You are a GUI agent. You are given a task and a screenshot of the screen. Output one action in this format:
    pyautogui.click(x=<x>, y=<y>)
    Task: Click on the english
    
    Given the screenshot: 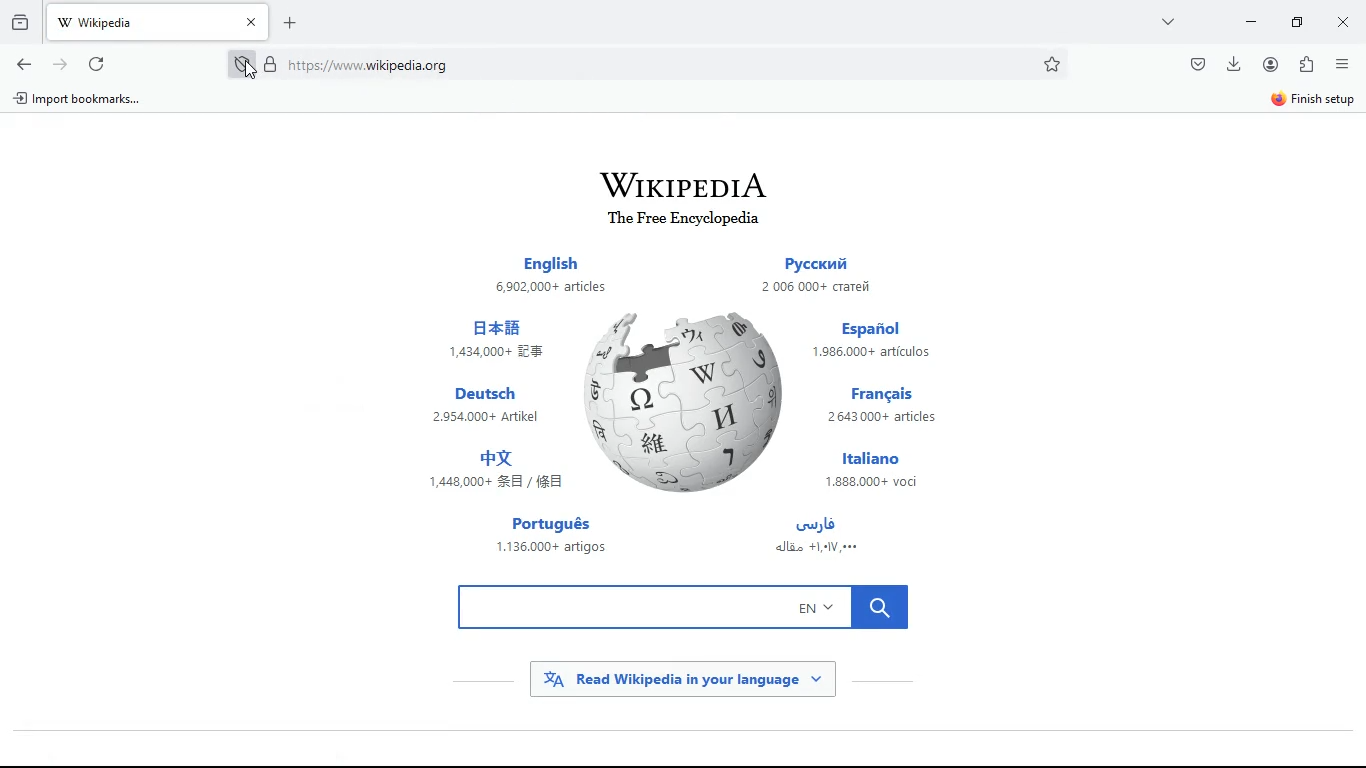 What is the action you would take?
    pyautogui.click(x=550, y=269)
    